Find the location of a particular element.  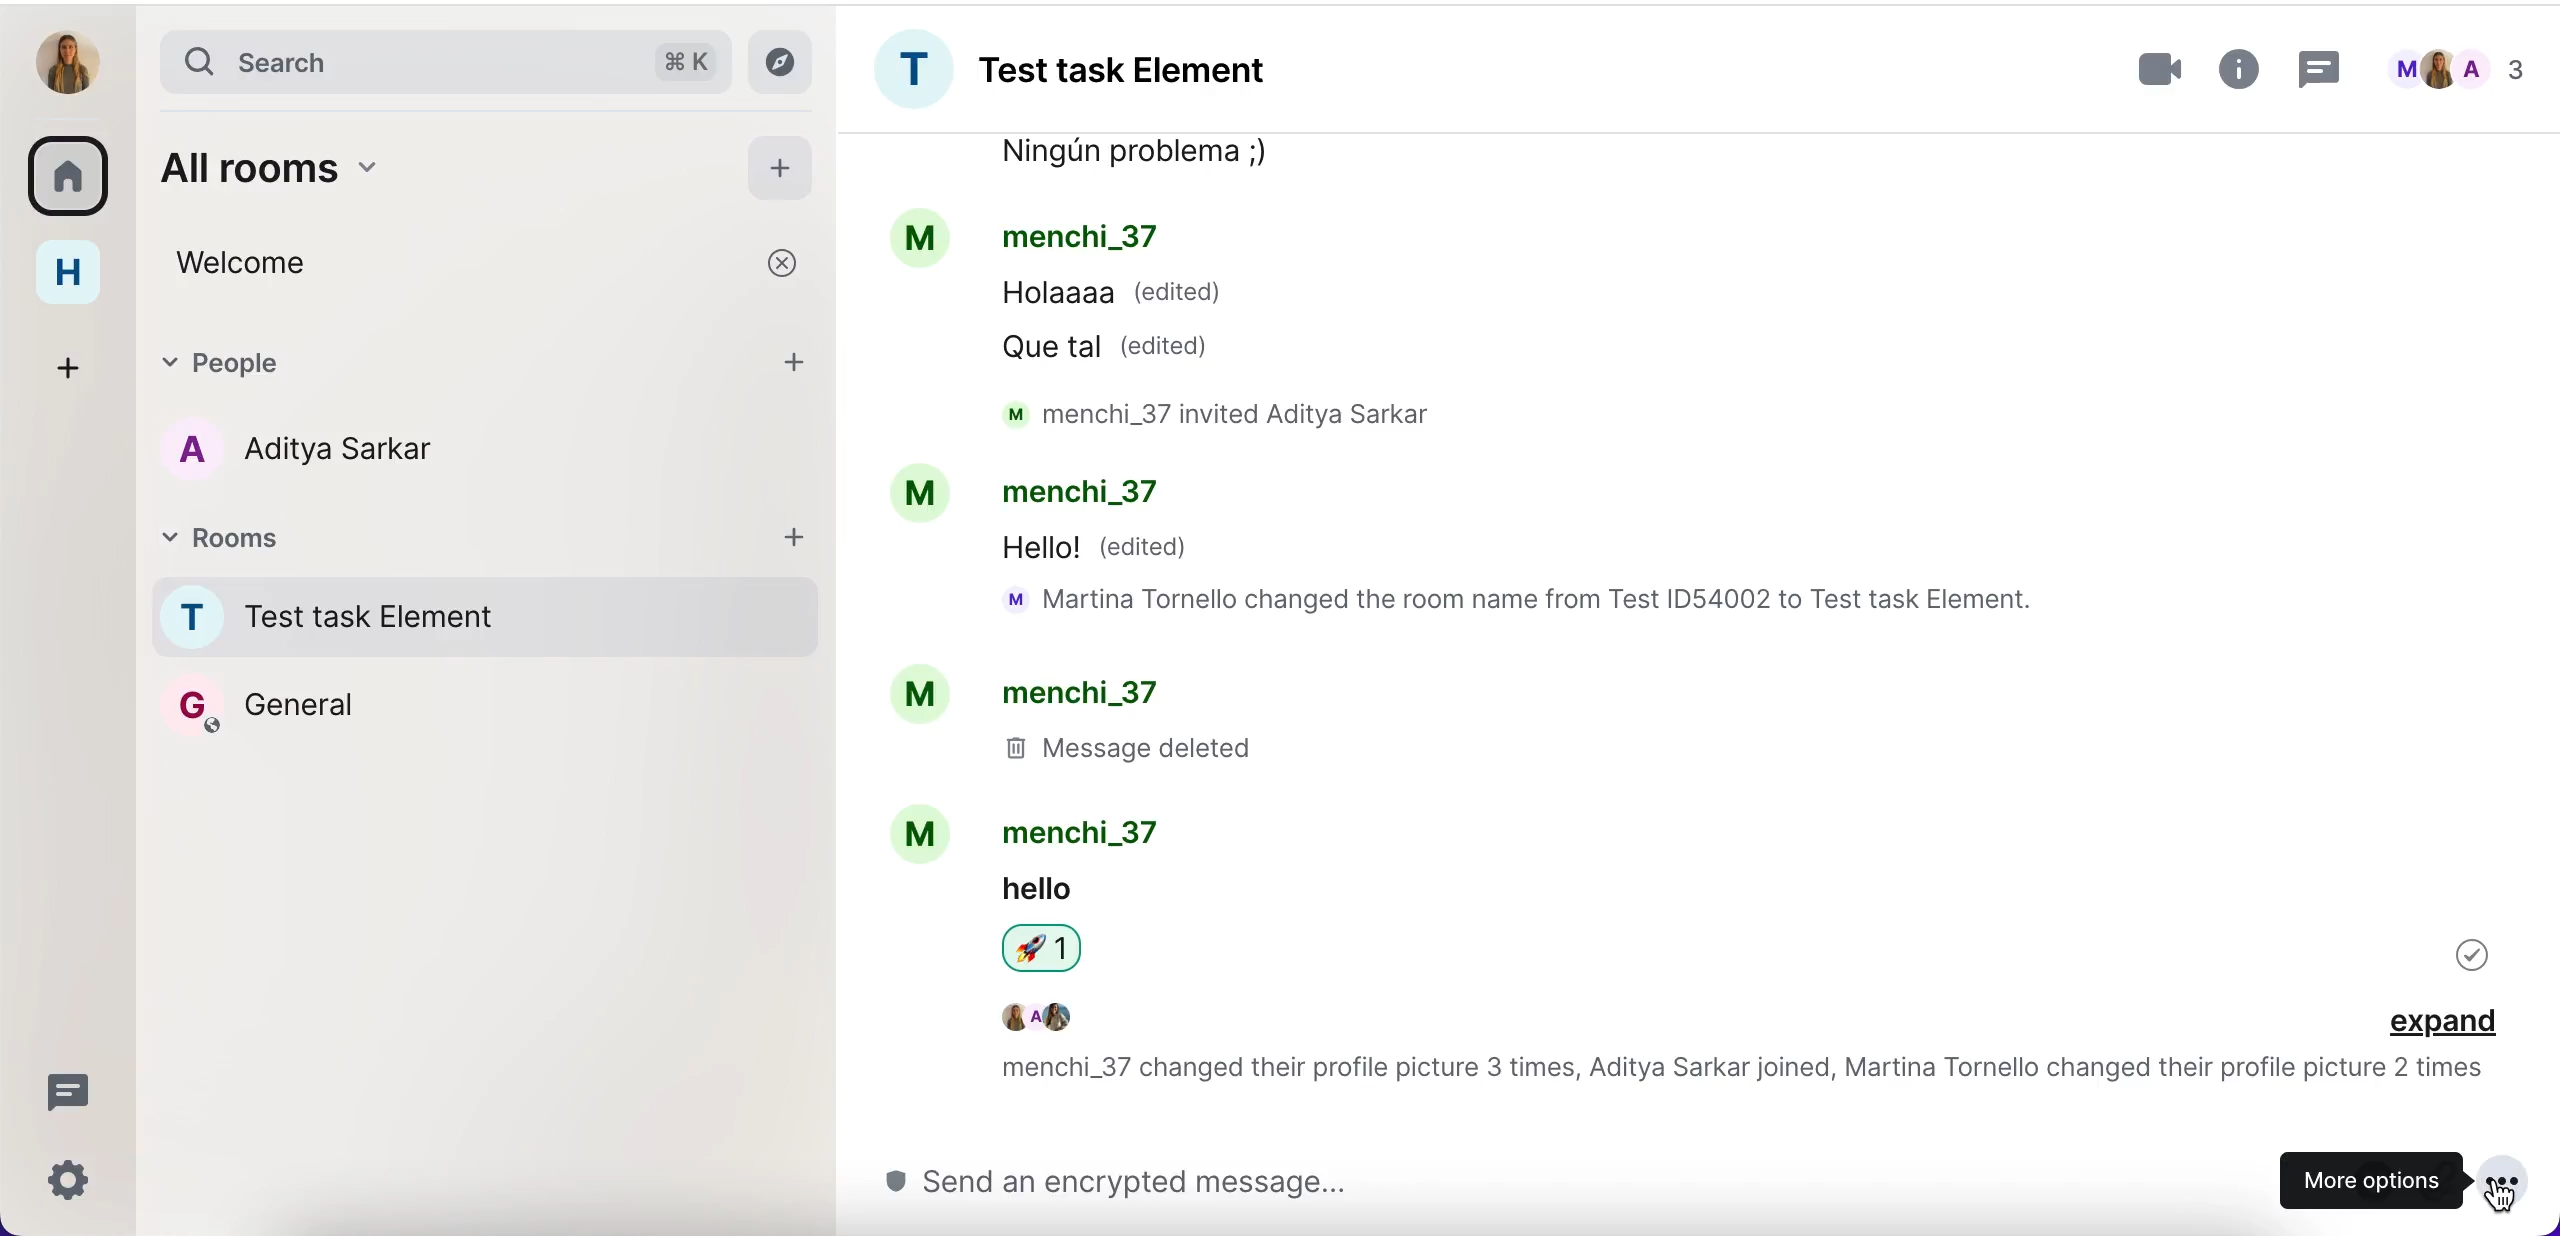

people is located at coordinates (445, 362).